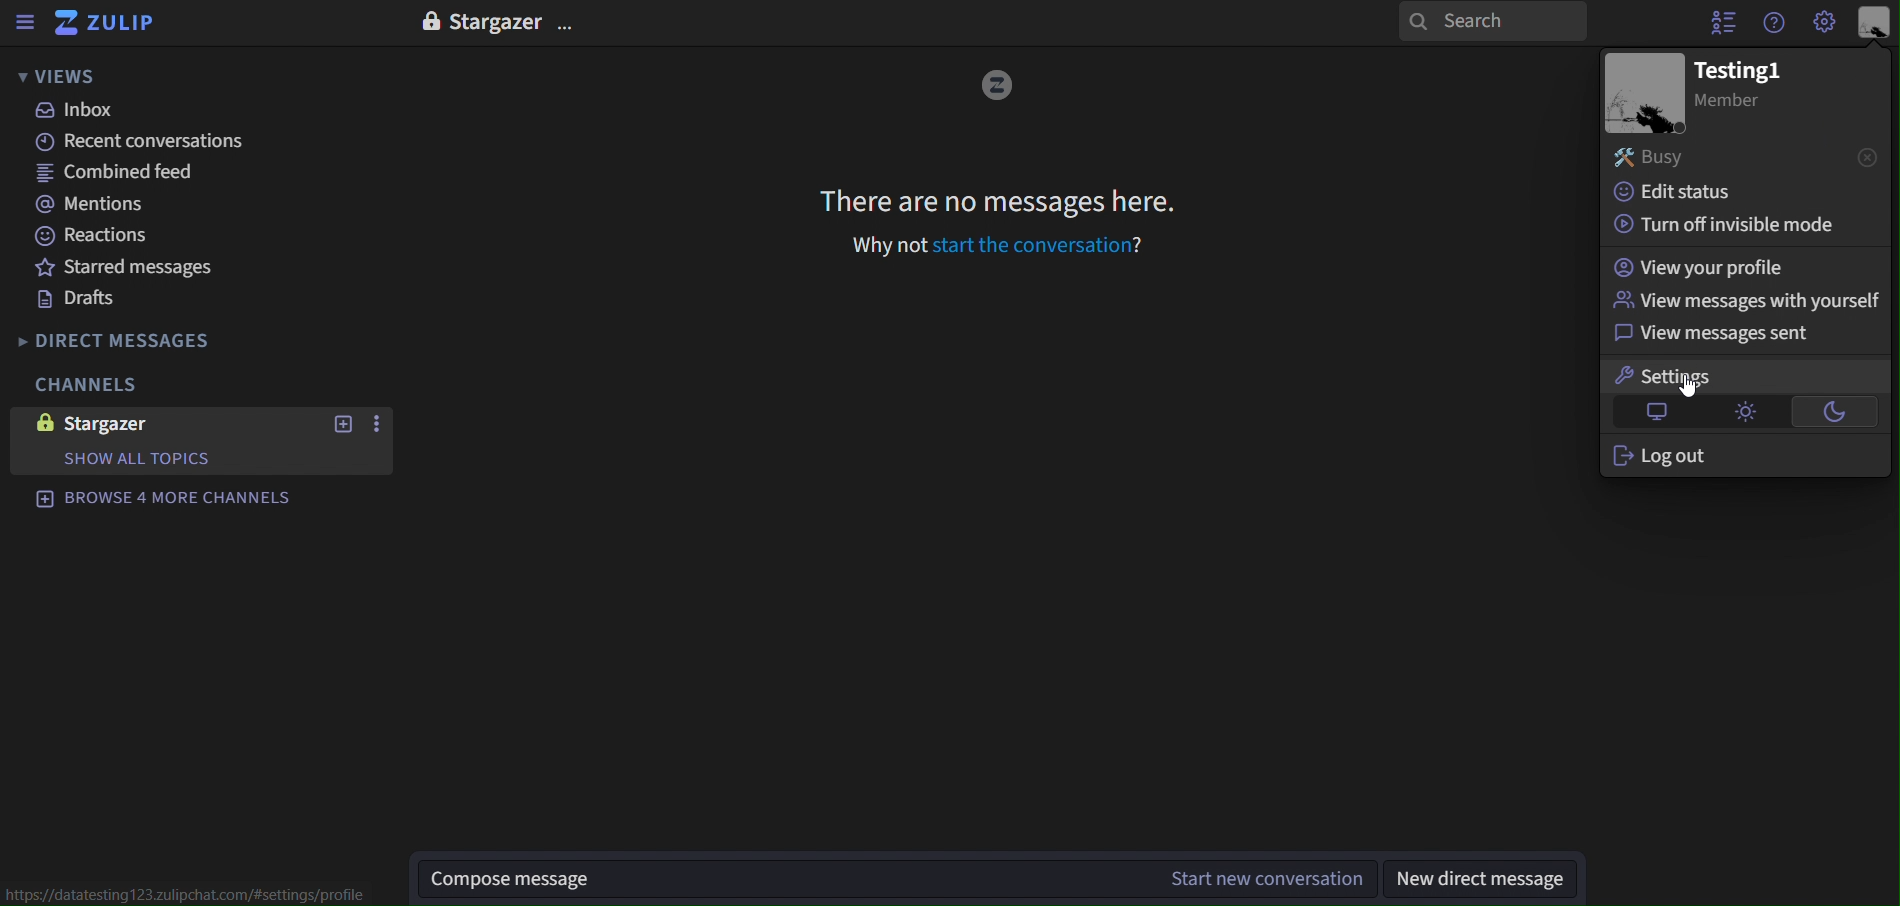 Image resolution: width=1900 pixels, height=906 pixels. I want to click on settings, so click(1663, 376).